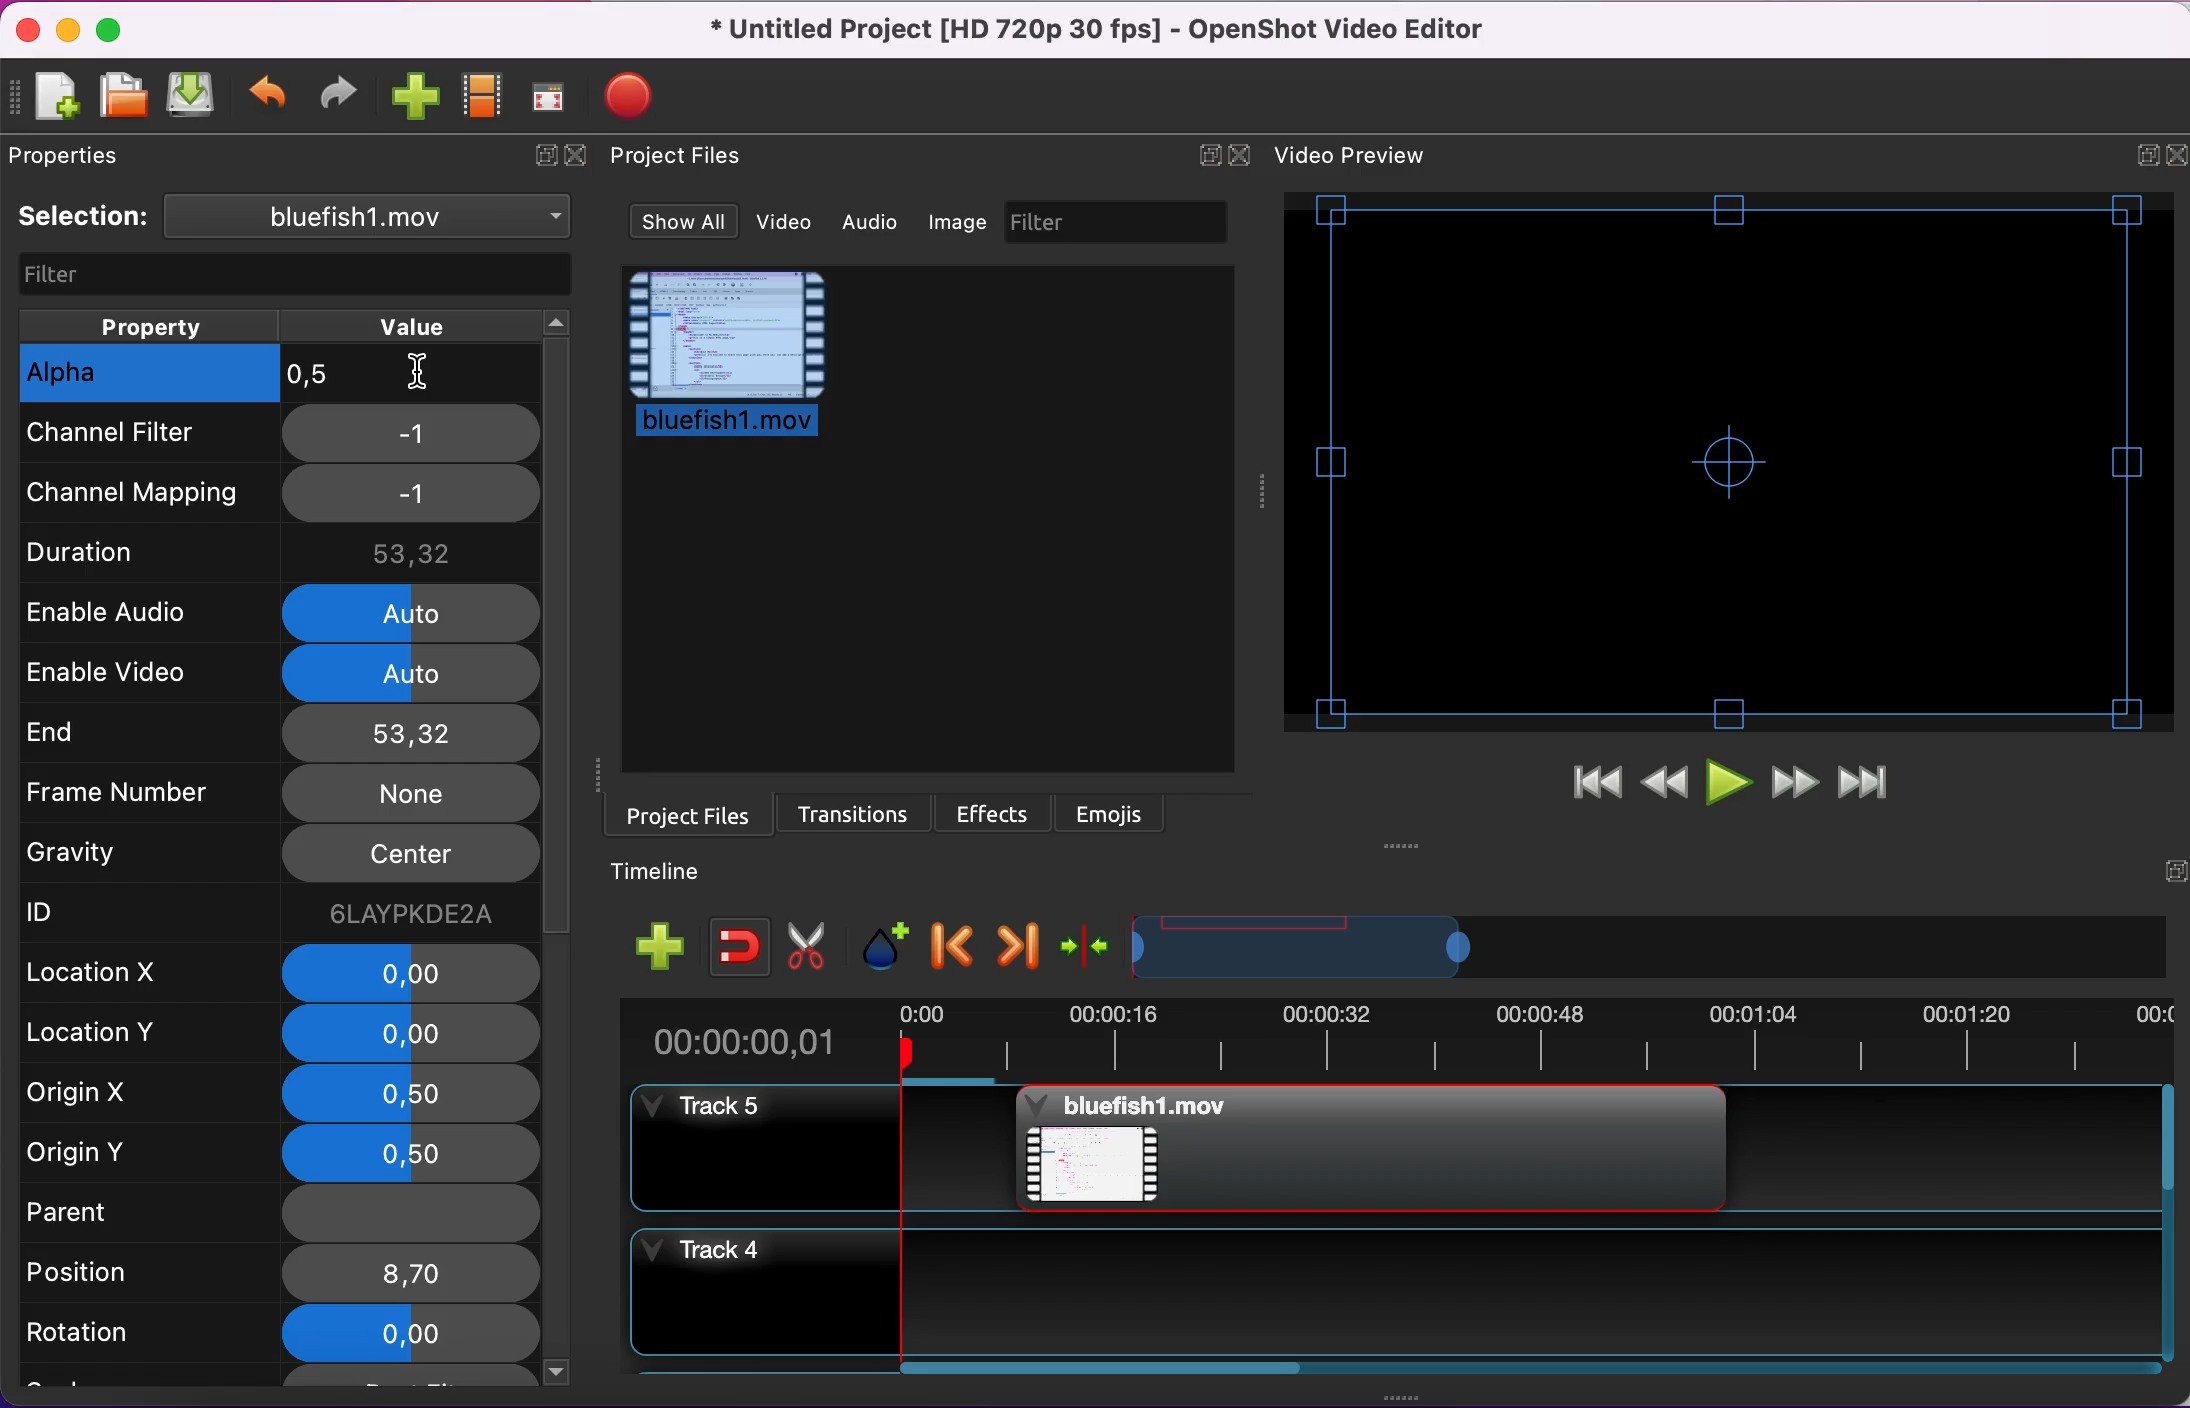 This screenshot has width=2190, height=1408. I want to click on 6laypkde2a, so click(411, 914).